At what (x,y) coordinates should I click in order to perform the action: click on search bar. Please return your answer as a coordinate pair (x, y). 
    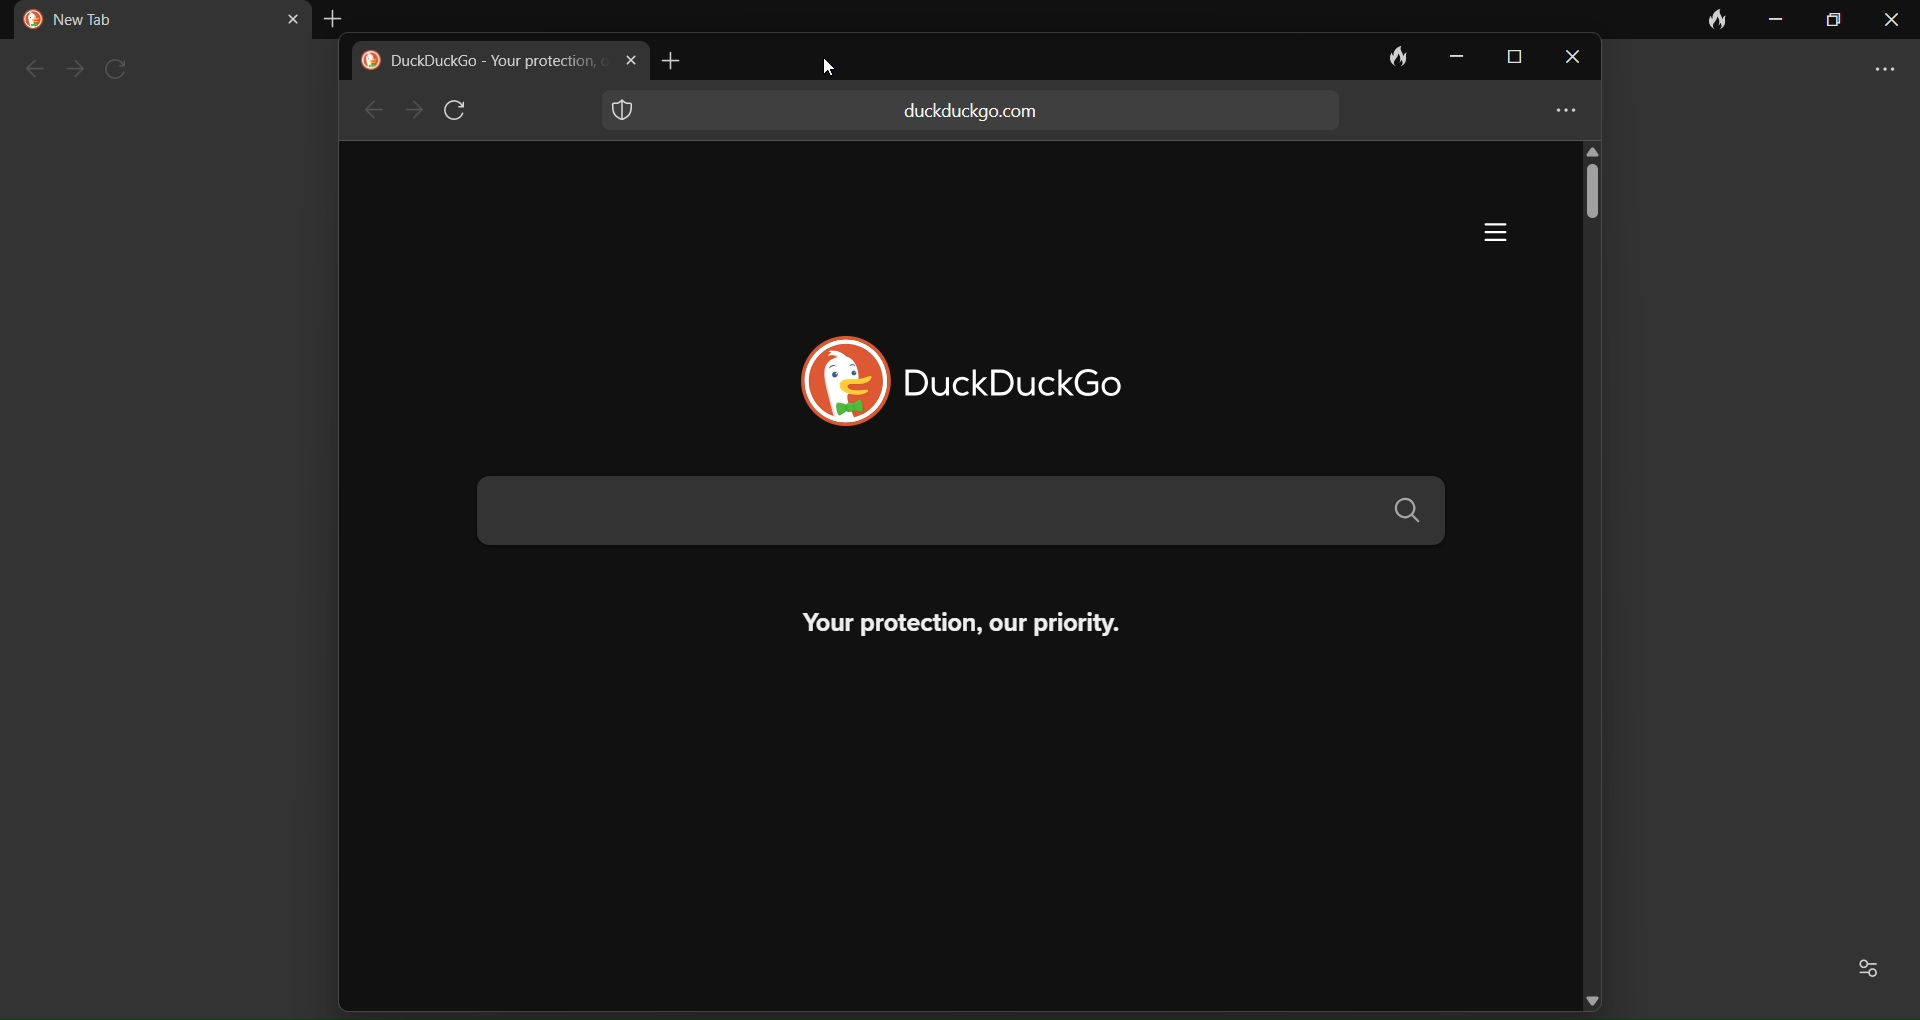
    Looking at the image, I should click on (958, 512).